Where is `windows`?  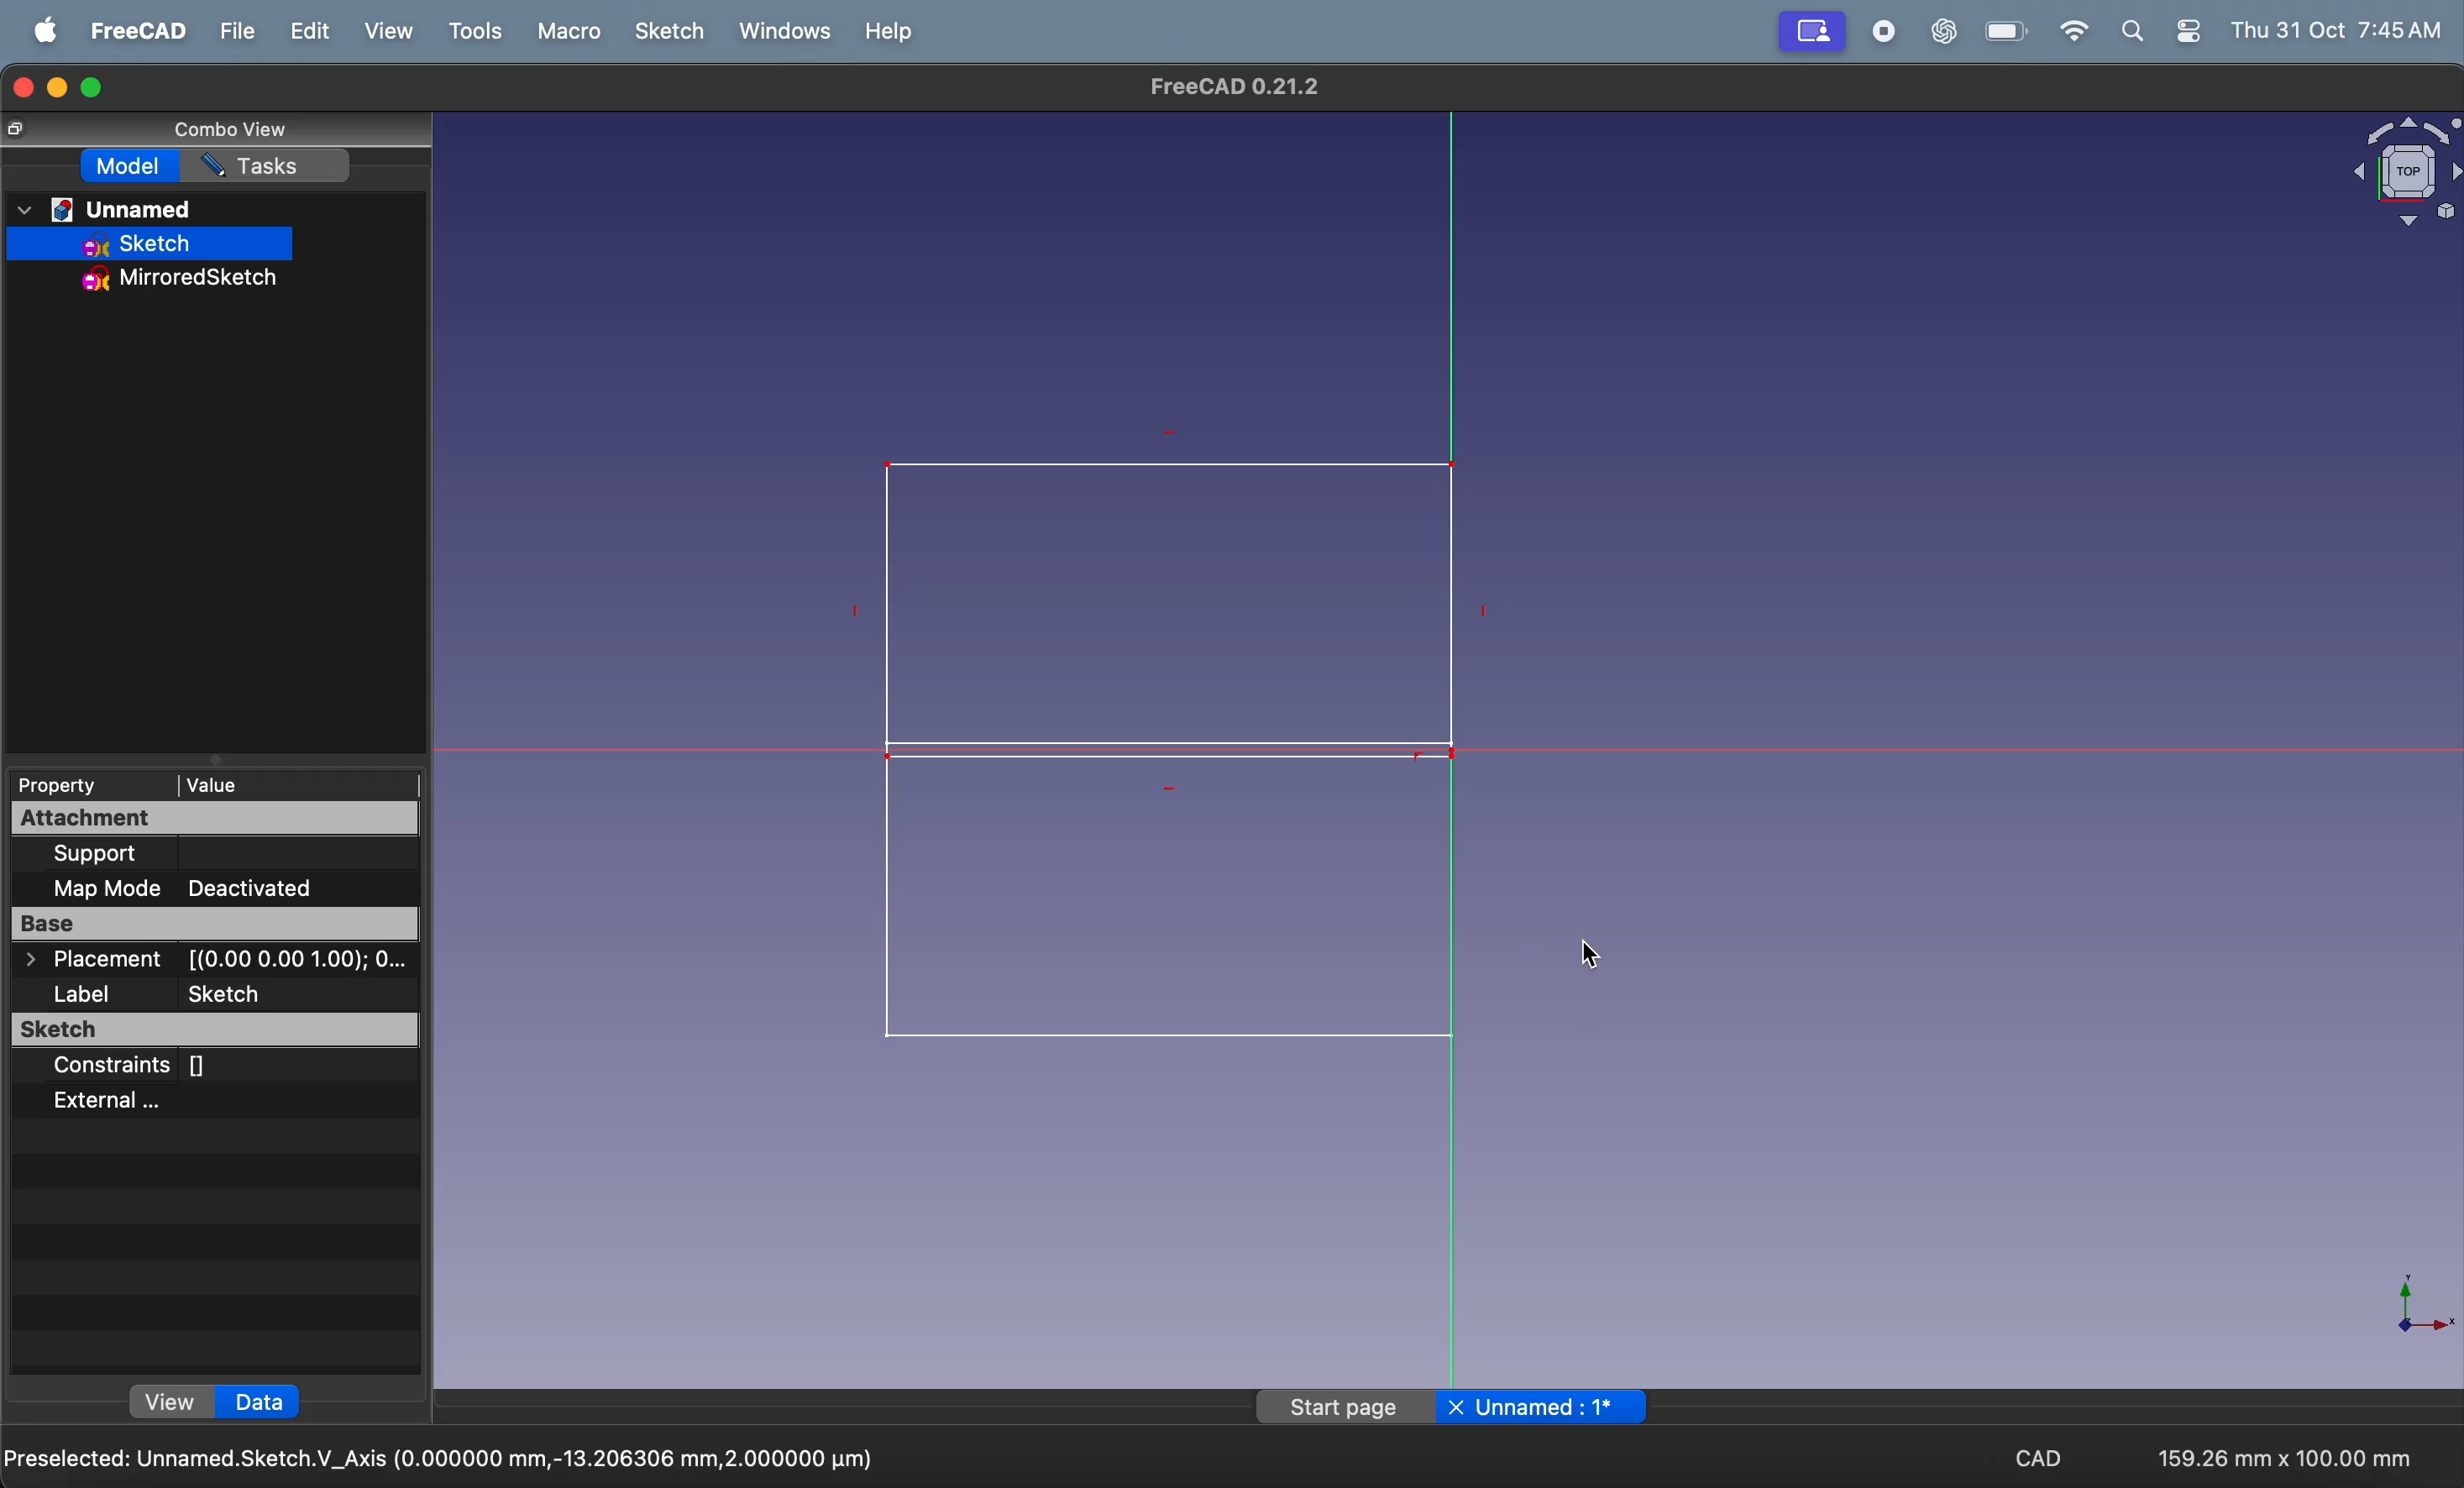
windows is located at coordinates (781, 31).